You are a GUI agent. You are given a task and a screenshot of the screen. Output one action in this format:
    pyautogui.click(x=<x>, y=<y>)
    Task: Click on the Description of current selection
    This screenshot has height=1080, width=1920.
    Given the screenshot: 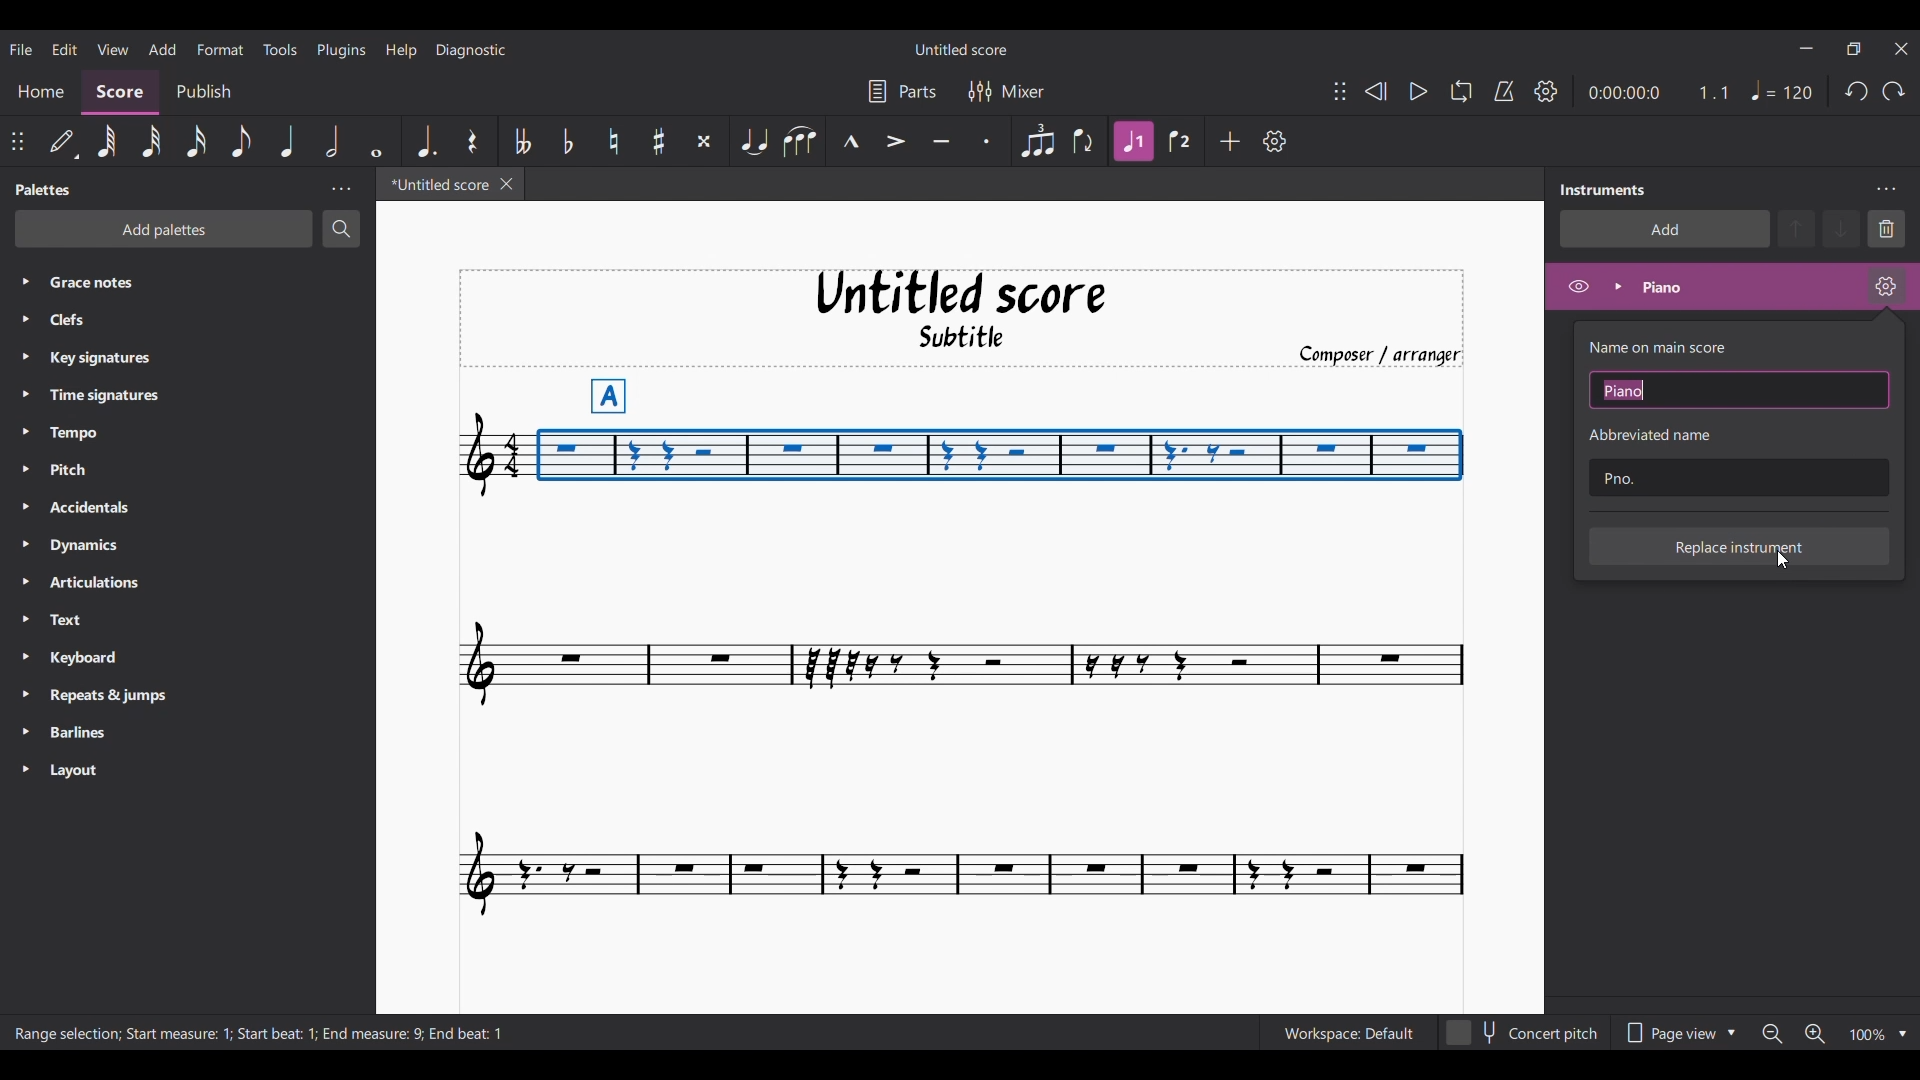 What is the action you would take?
    pyautogui.click(x=263, y=1033)
    